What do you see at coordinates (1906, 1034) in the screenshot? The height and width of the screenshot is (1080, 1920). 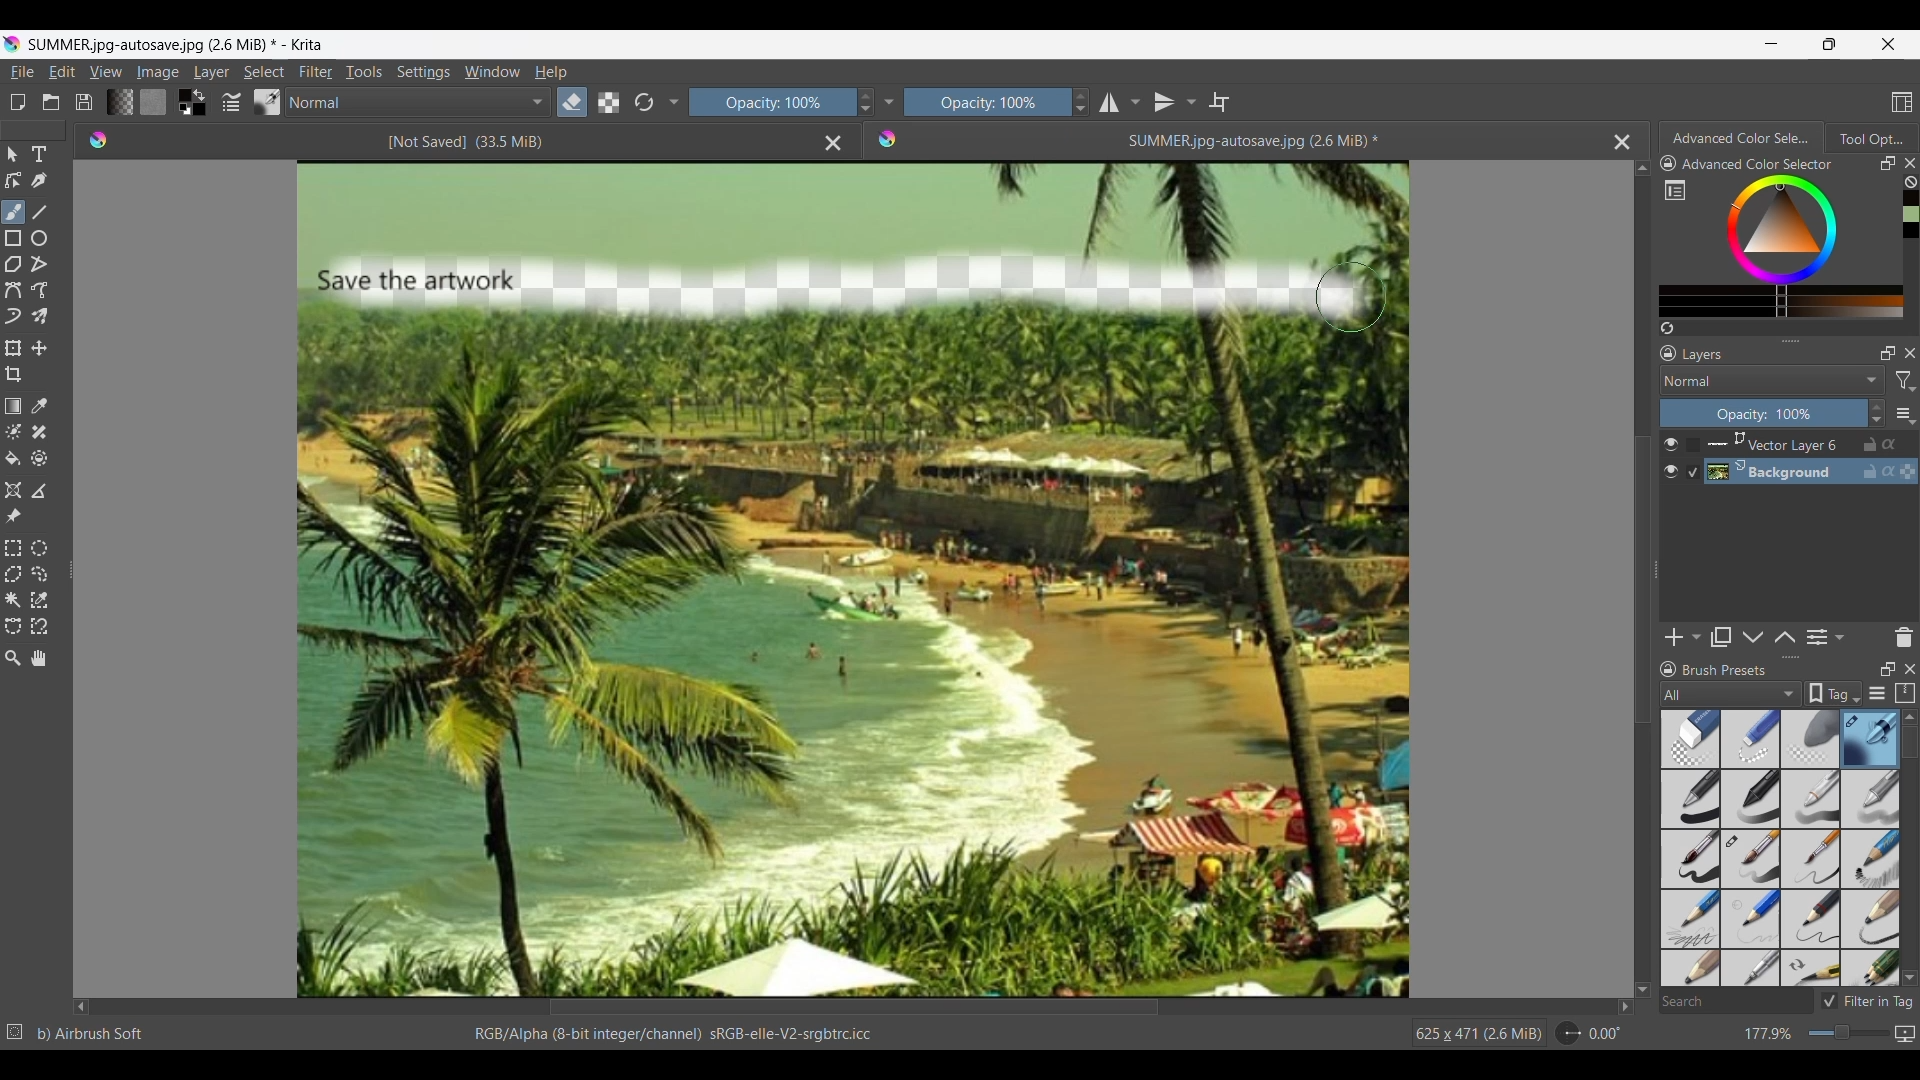 I see `Map displayed can vas size between pixel and print size` at bounding box center [1906, 1034].